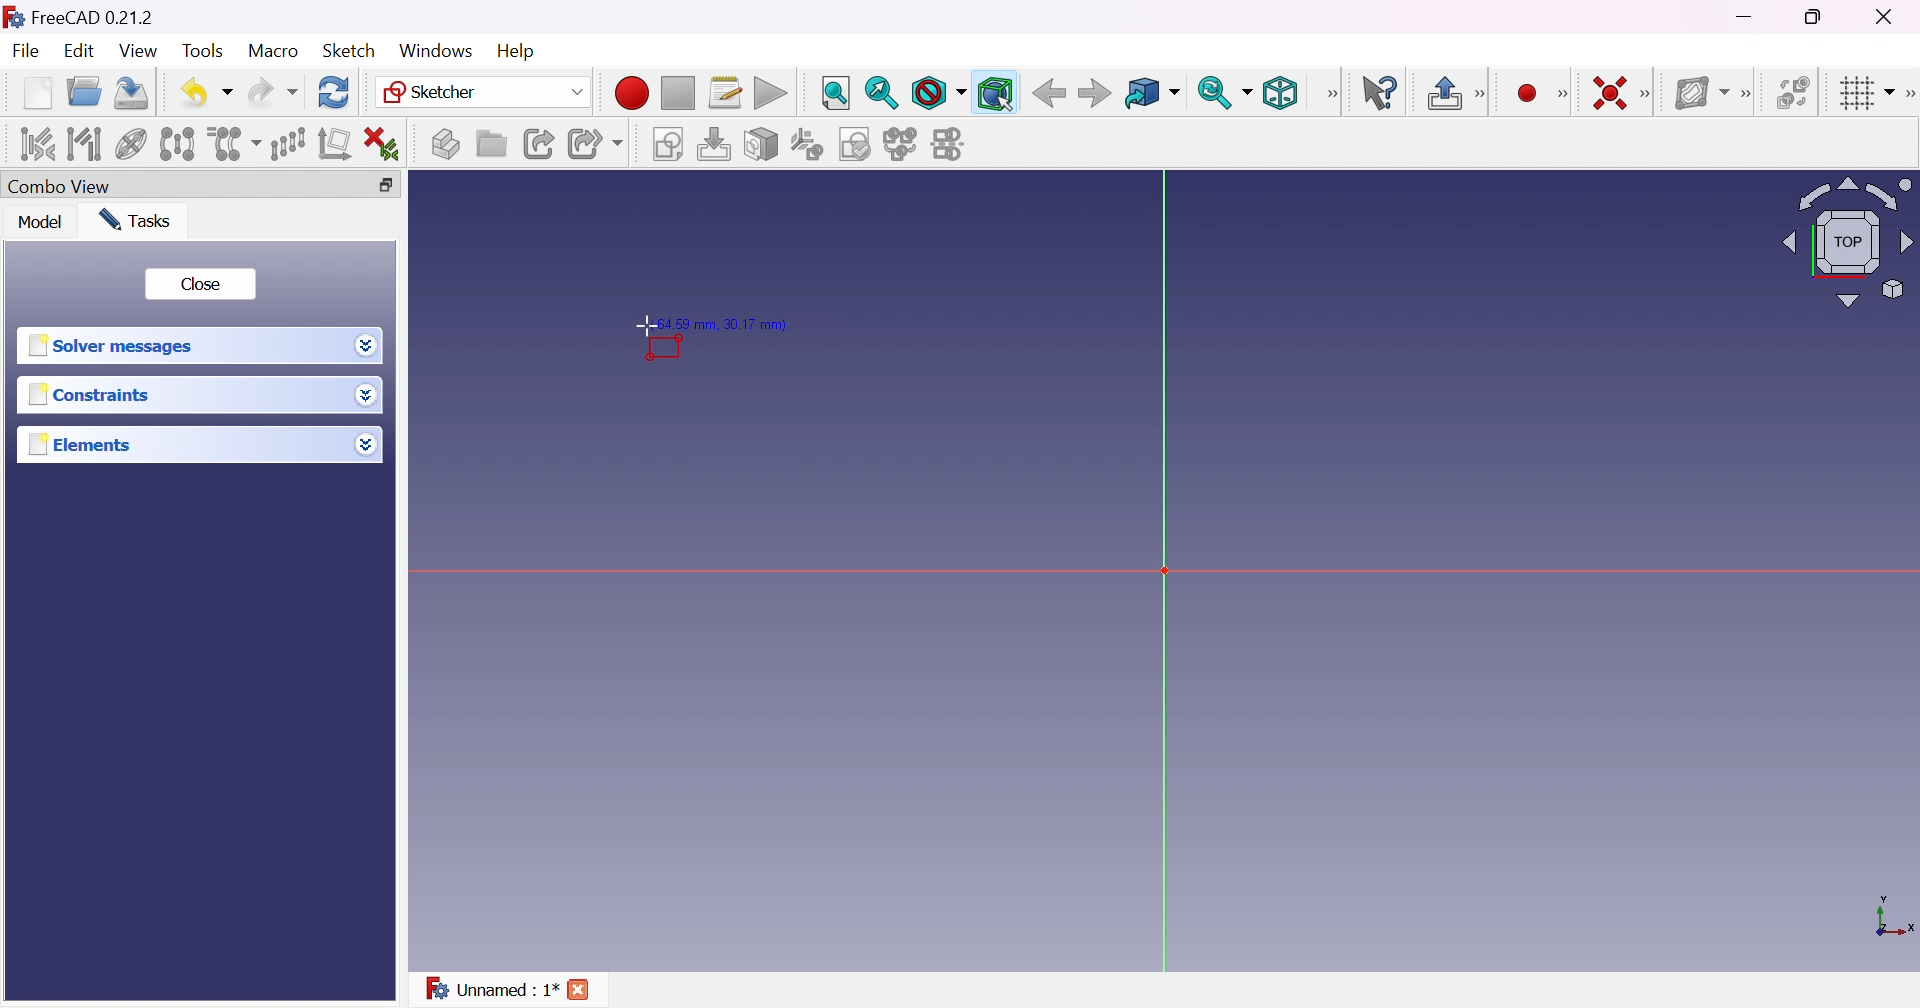 Image resolution: width=1920 pixels, height=1008 pixels. I want to click on Close, so click(1887, 18).